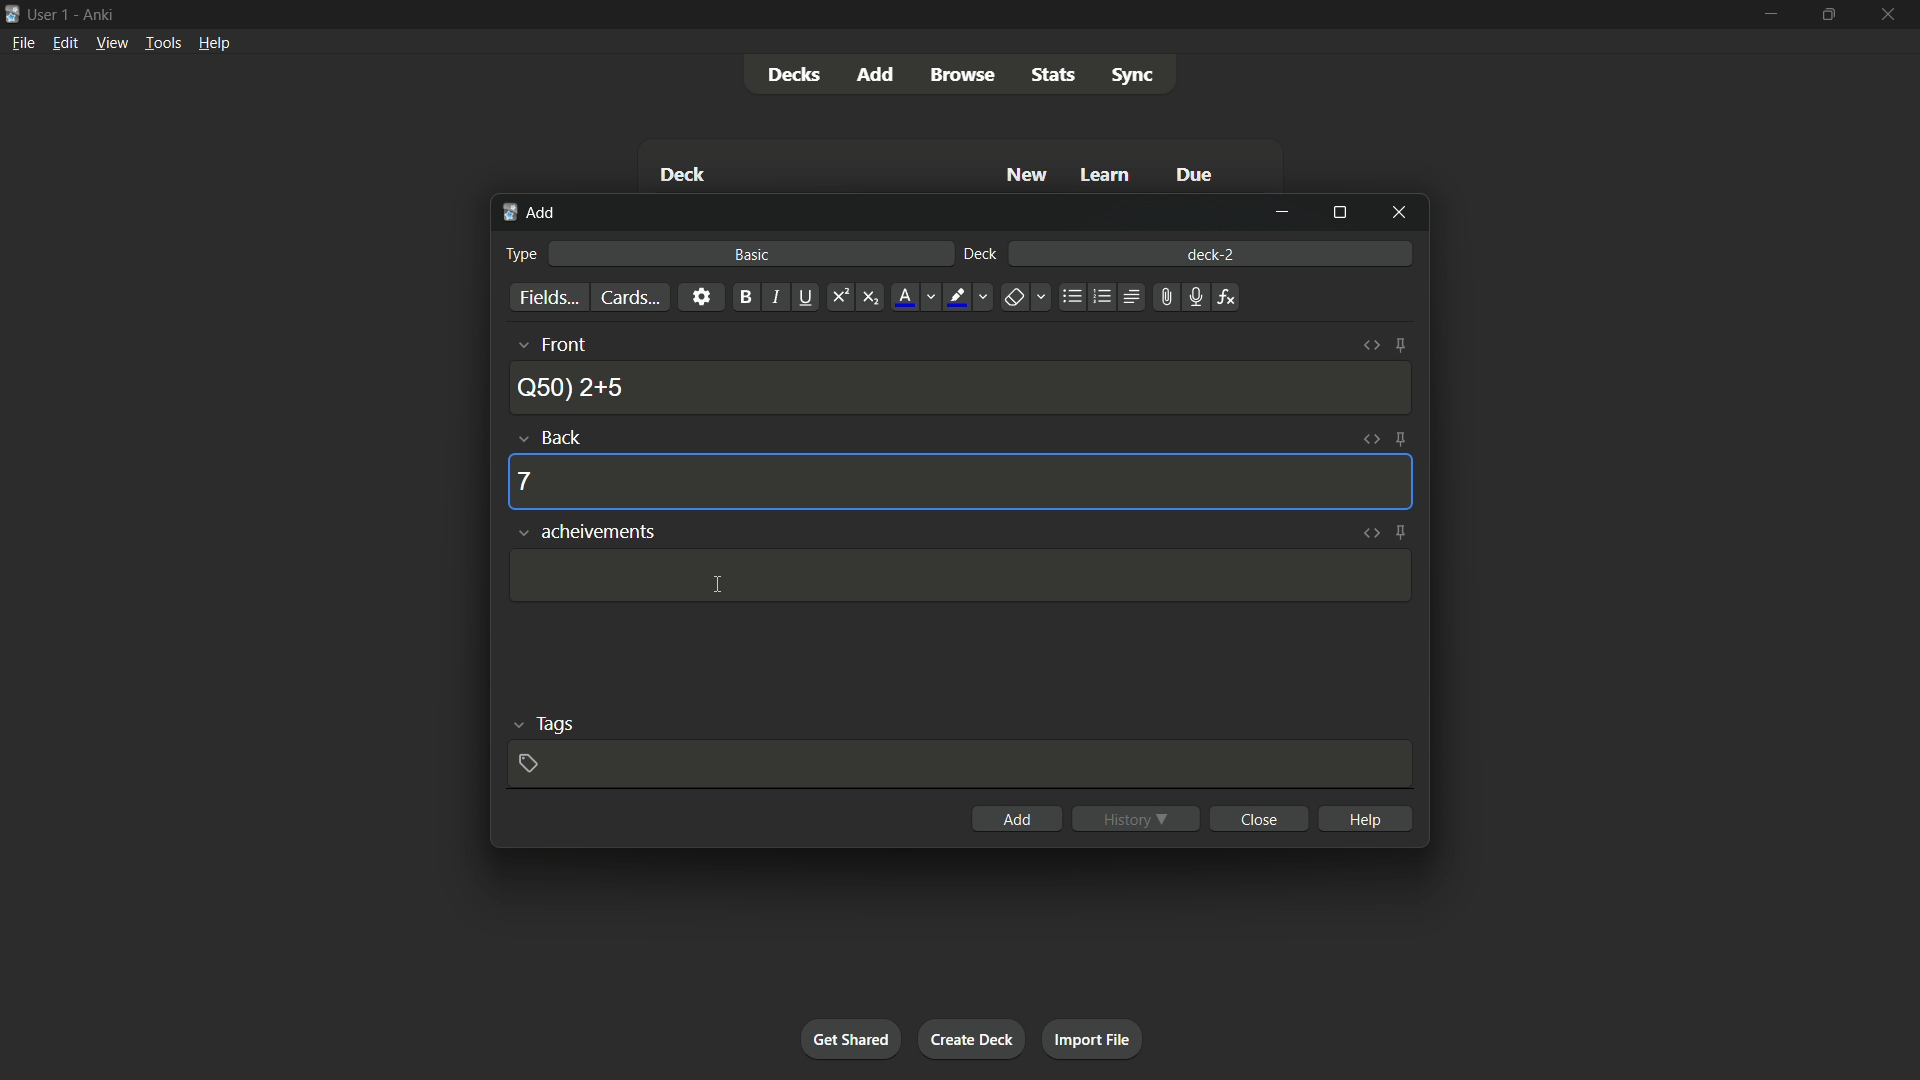  What do you see at coordinates (64, 43) in the screenshot?
I see `edit menu` at bounding box center [64, 43].